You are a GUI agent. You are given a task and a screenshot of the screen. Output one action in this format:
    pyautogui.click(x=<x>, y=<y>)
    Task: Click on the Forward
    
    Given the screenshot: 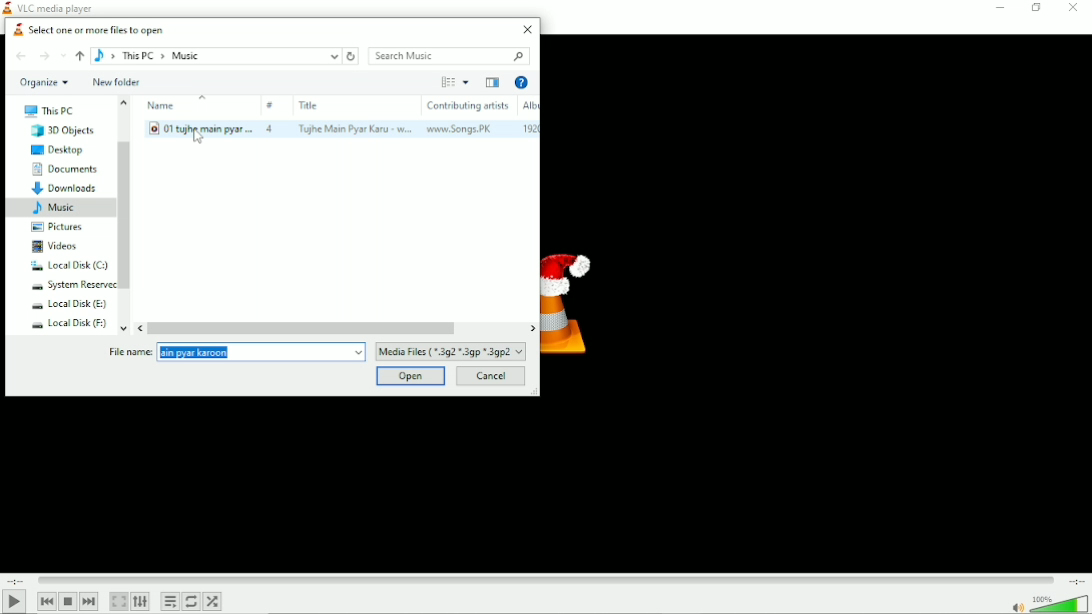 What is the action you would take?
    pyautogui.click(x=43, y=56)
    